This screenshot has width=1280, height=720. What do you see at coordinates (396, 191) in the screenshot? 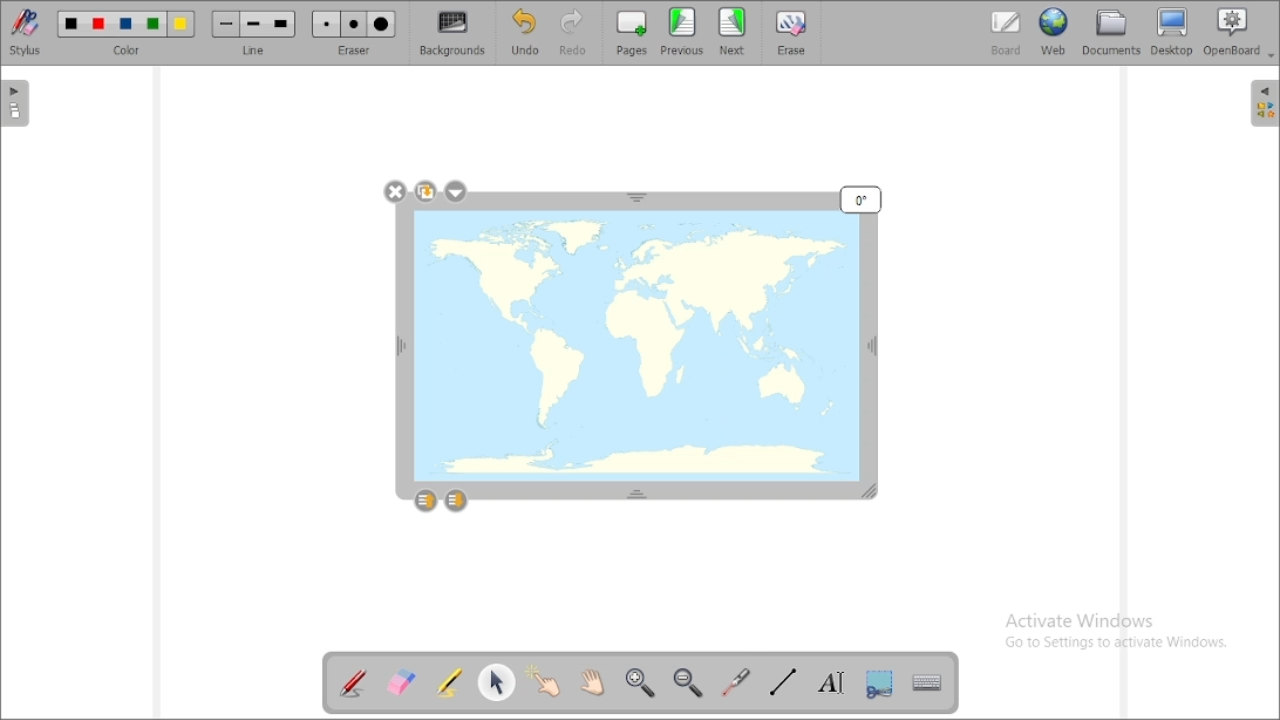
I see `delete` at bounding box center [396, 191].